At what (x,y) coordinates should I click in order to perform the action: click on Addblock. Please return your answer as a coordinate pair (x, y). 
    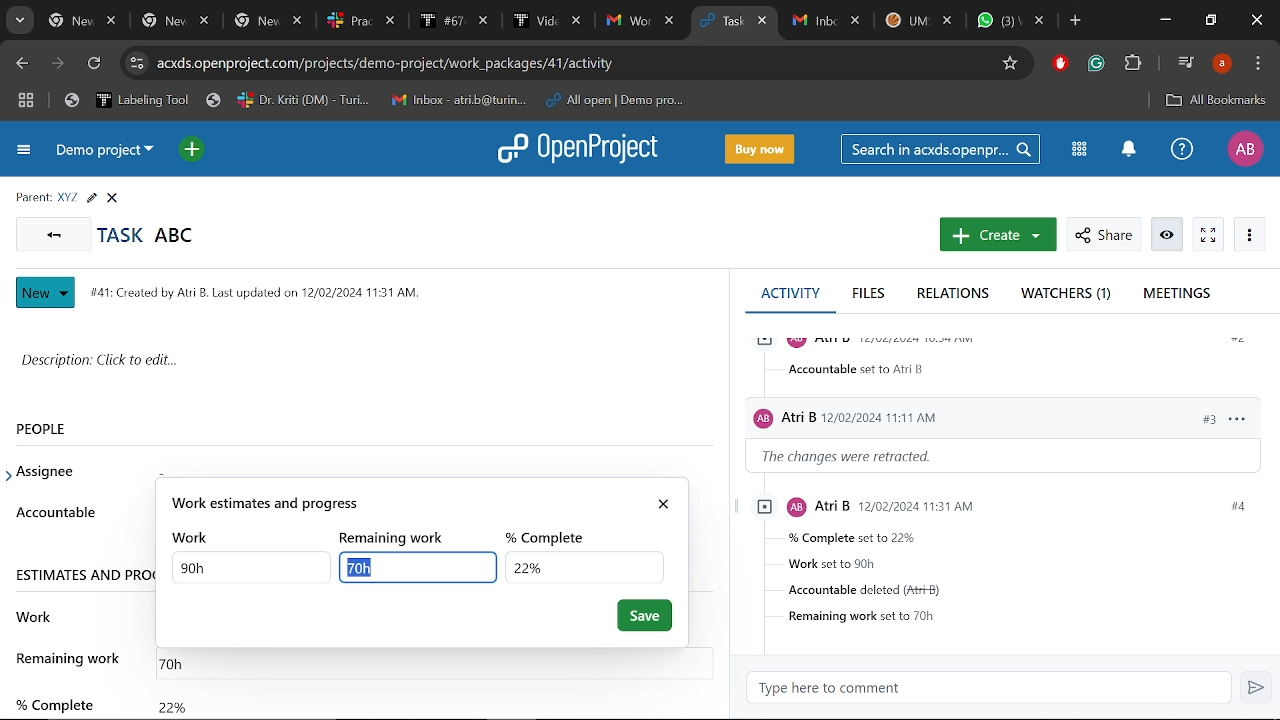
    Looking at the image, I should click on (1061, 64).